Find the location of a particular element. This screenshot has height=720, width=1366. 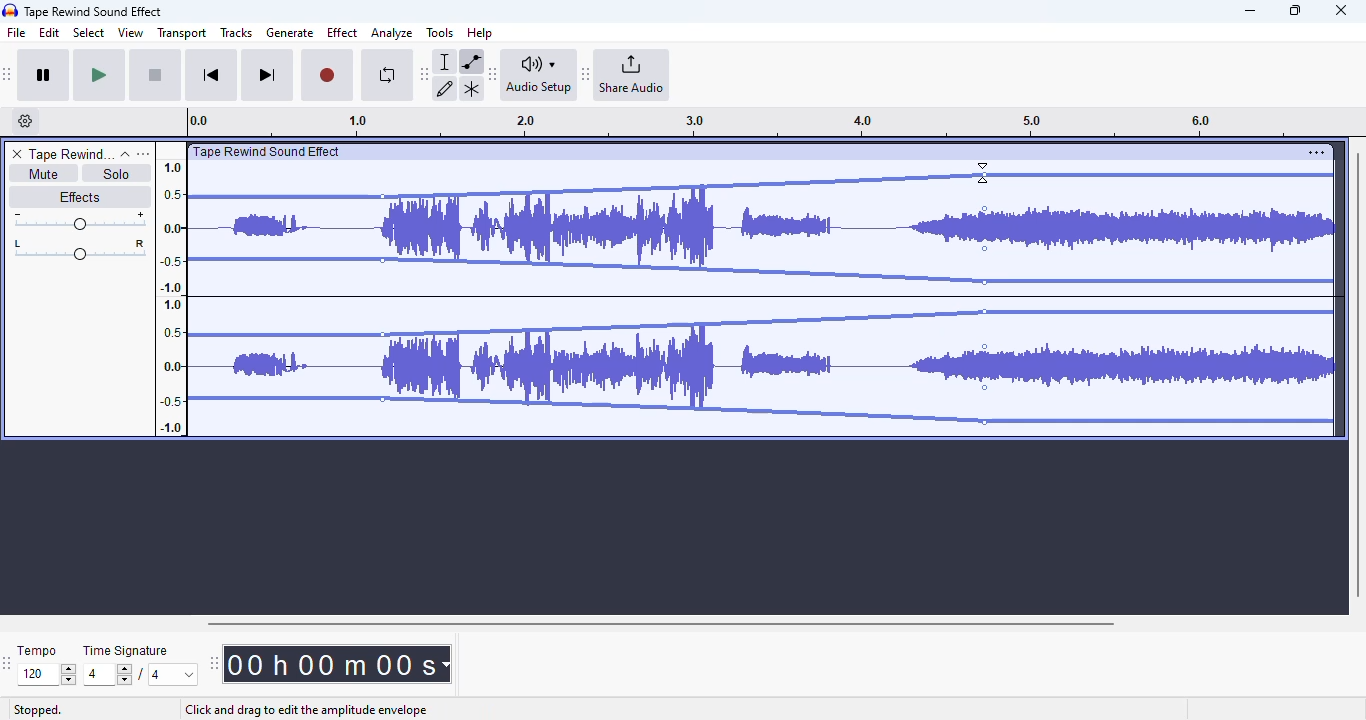

Pan left/right is located at coordinates (80, 250).